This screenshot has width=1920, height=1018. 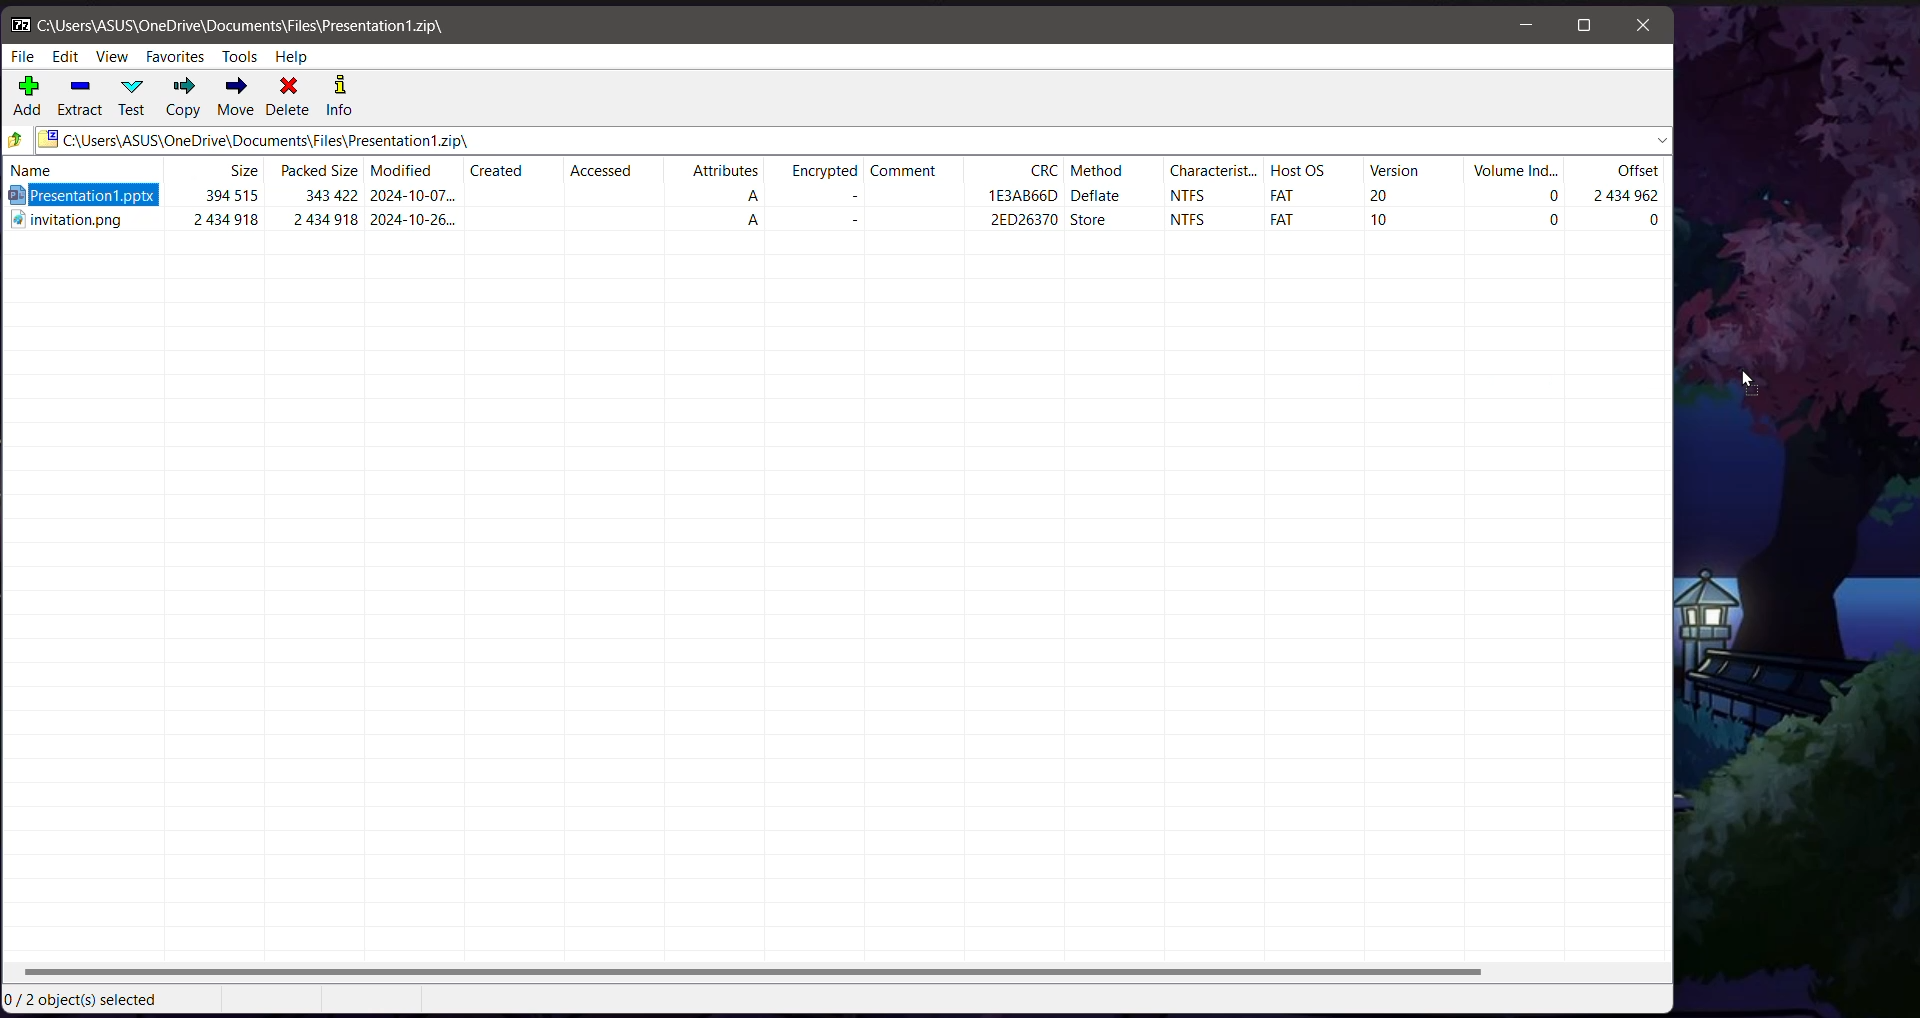 I want to click on CRC , so click(x=1046, y=171).